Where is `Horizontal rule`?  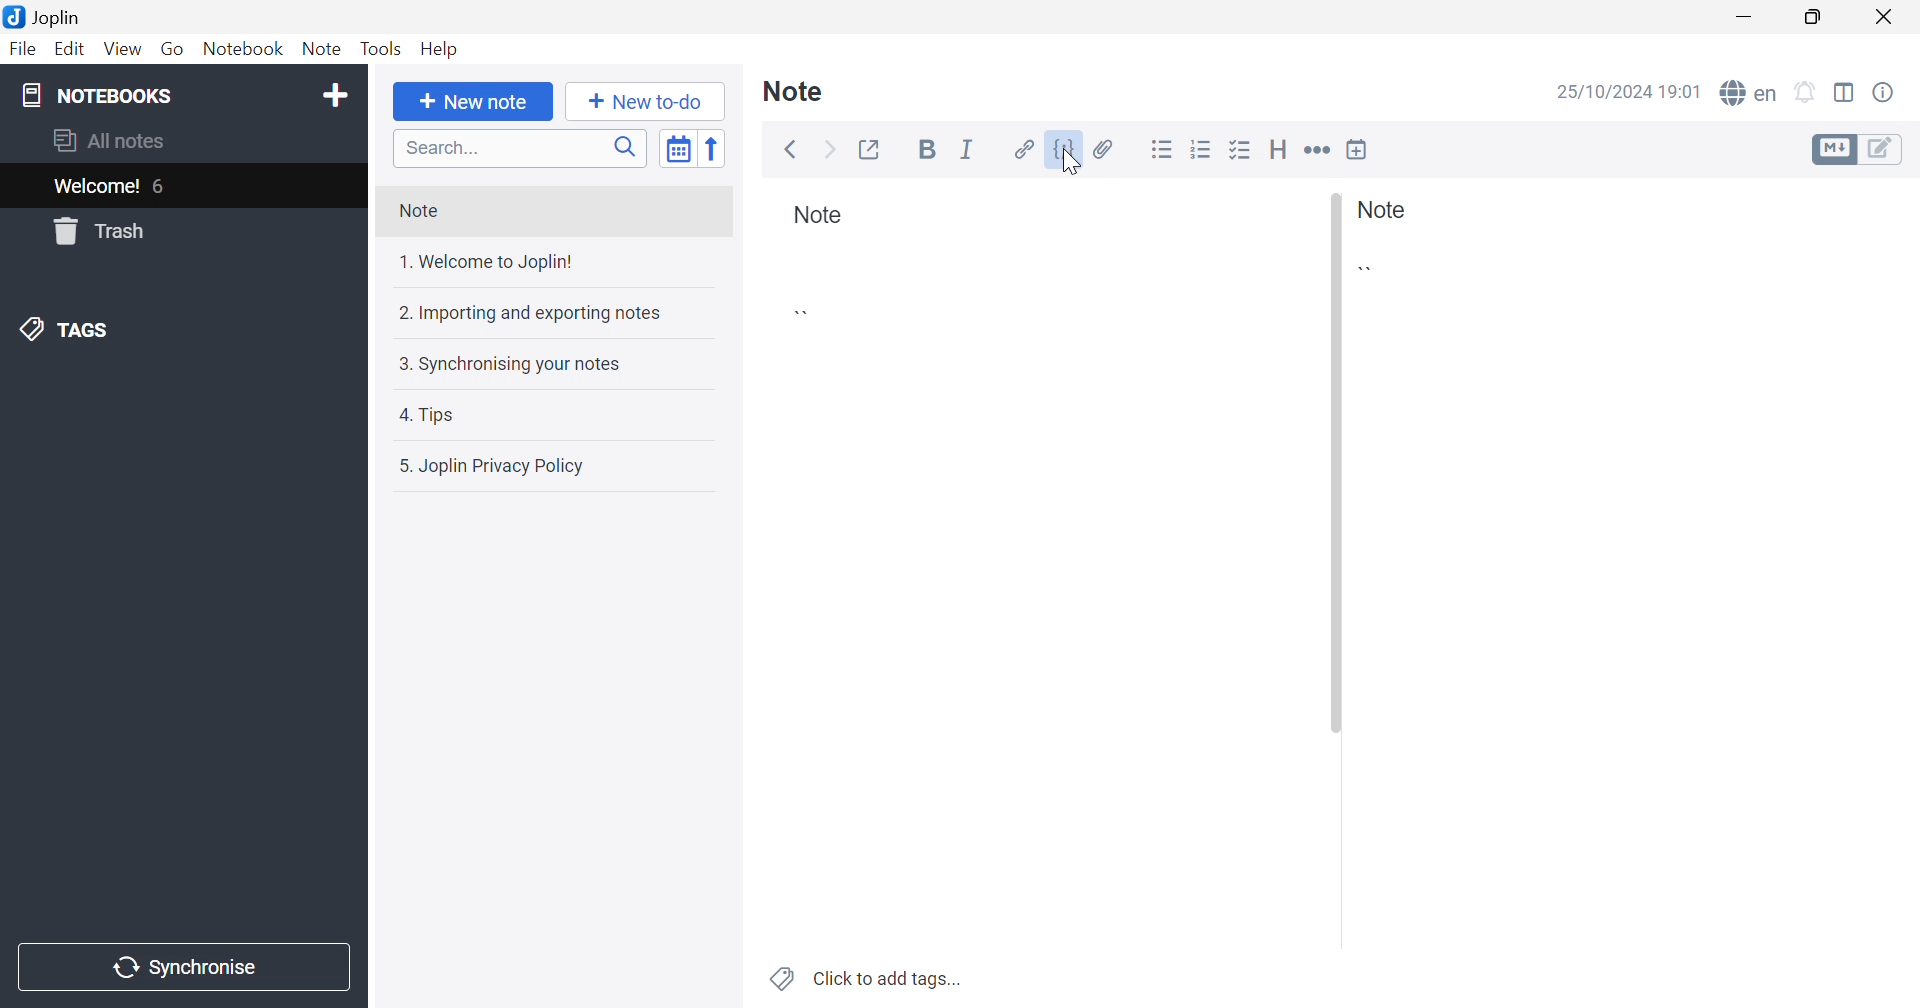
Horizontal rule is located at coordinates (1317, 153).